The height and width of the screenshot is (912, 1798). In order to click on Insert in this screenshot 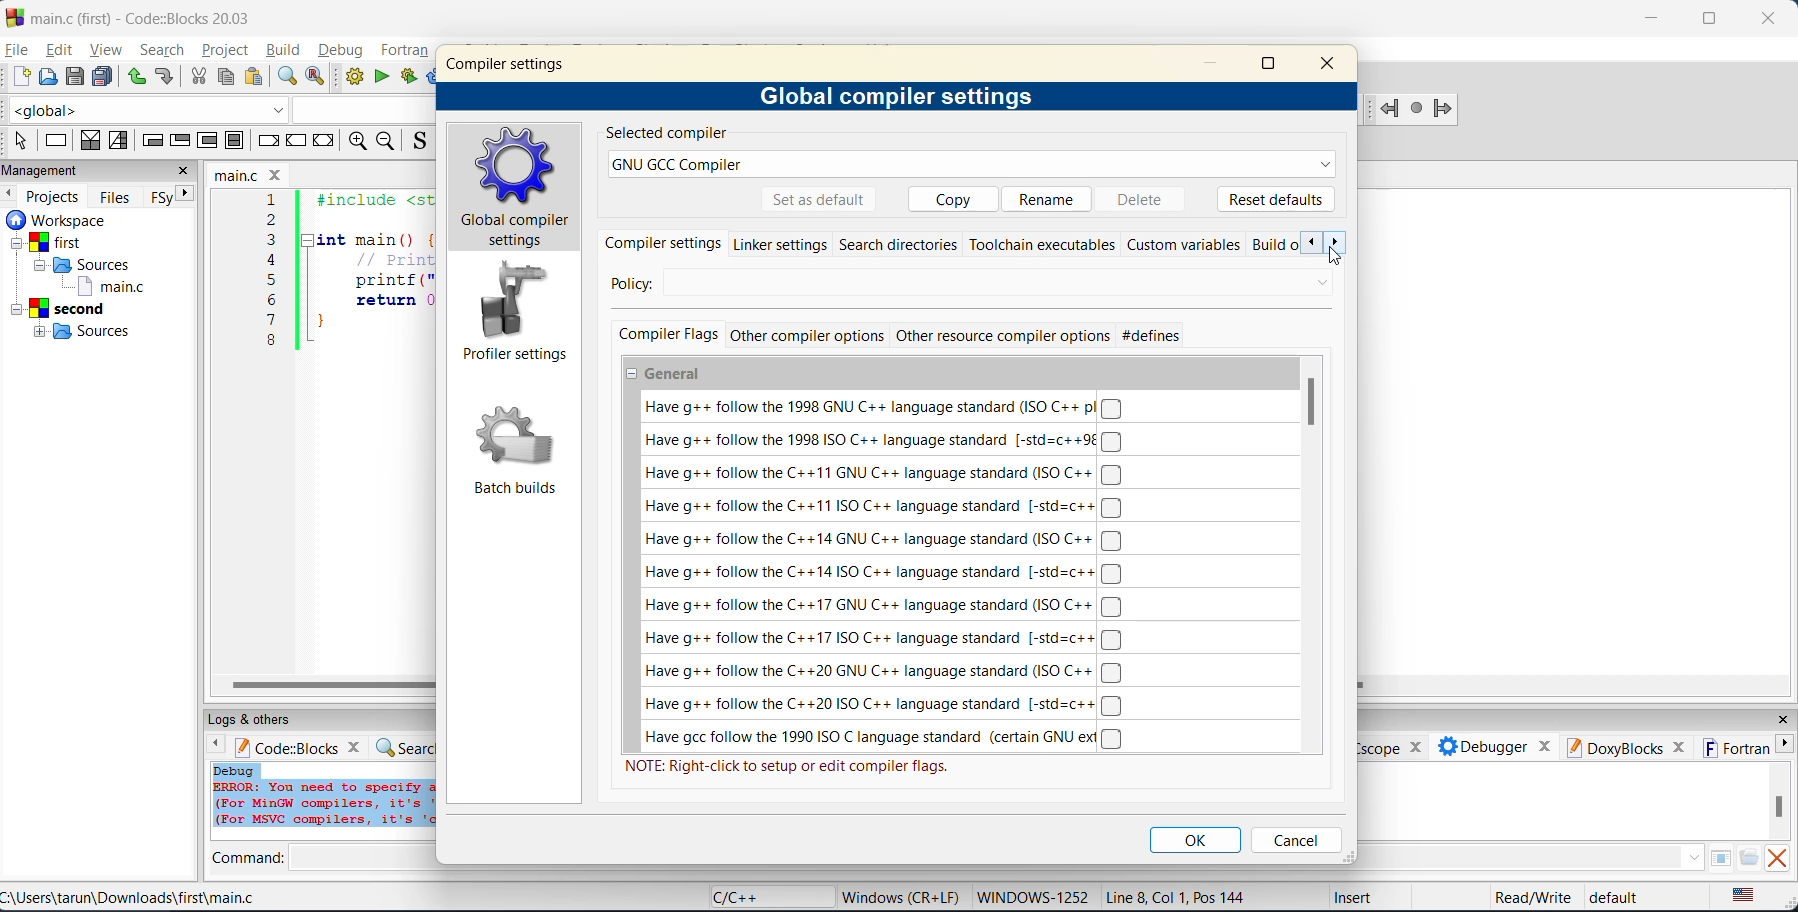, I will do `click(1351, 896)`.